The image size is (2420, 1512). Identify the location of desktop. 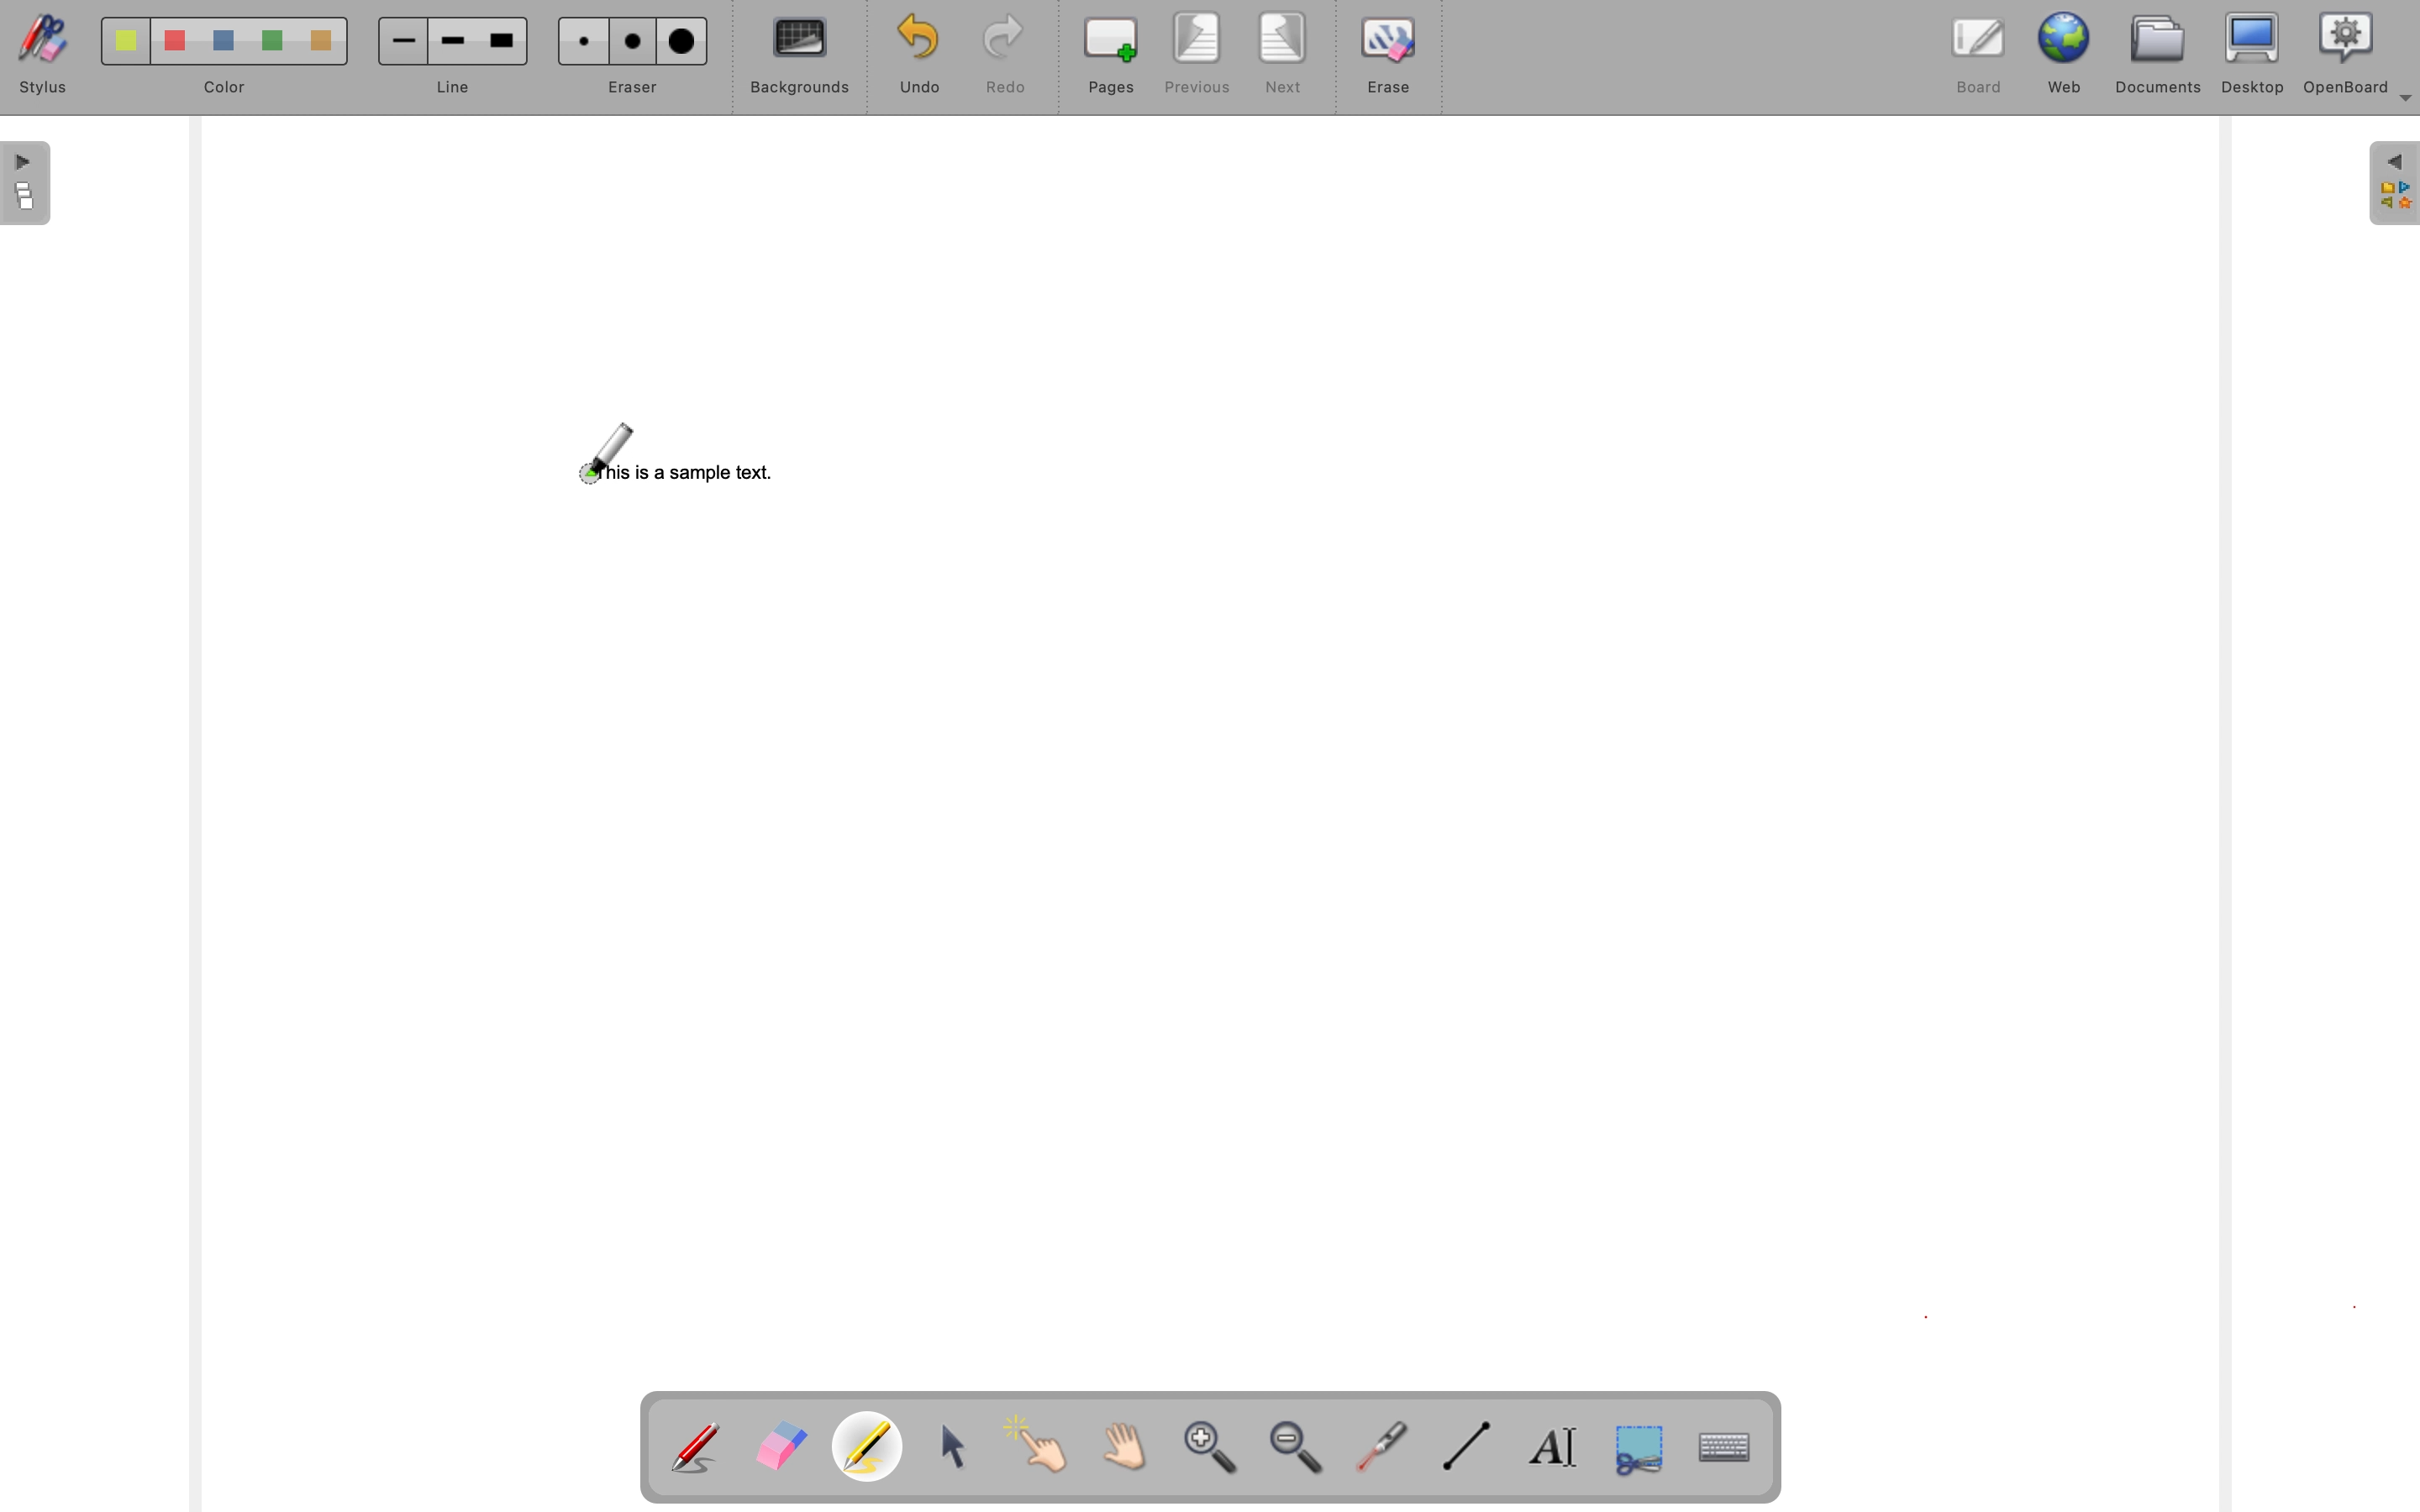
(2255, 54).